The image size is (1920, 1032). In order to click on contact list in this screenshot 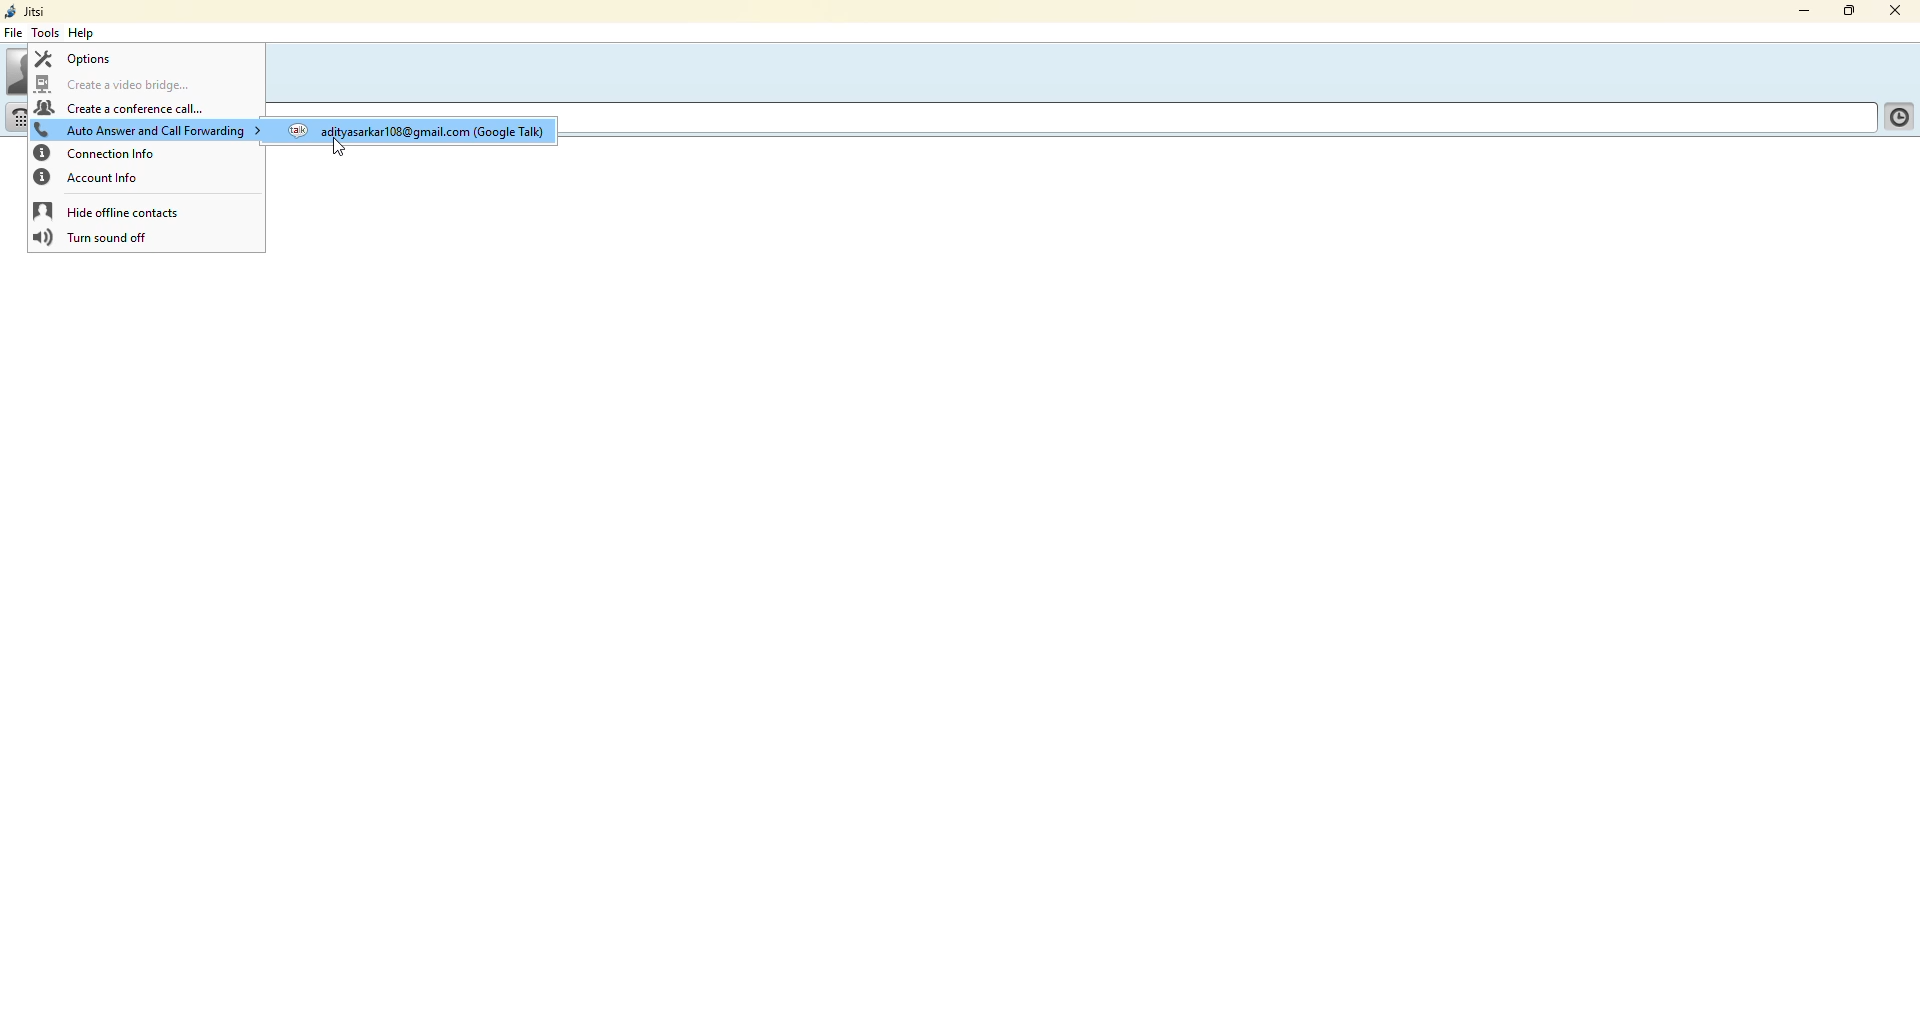, I will do `click(1896, 120)`.